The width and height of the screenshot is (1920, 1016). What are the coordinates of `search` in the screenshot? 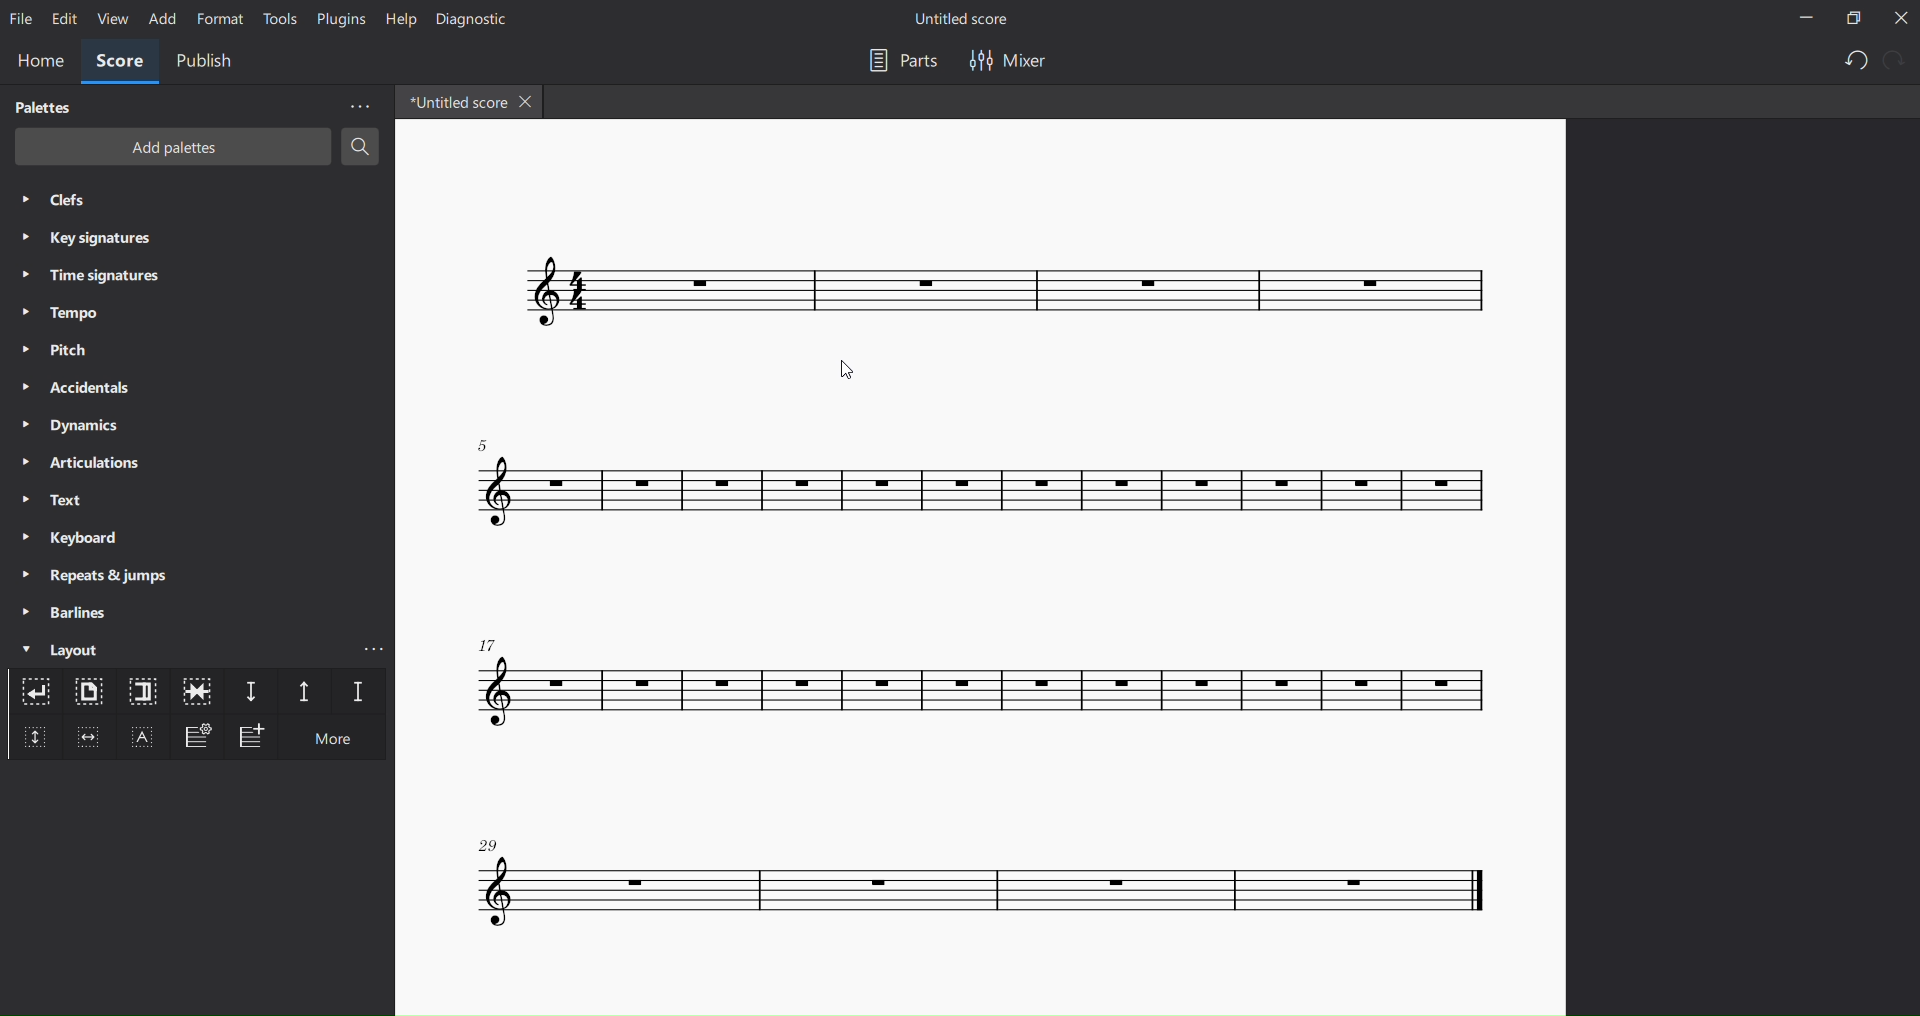 It's located at (362, 150).